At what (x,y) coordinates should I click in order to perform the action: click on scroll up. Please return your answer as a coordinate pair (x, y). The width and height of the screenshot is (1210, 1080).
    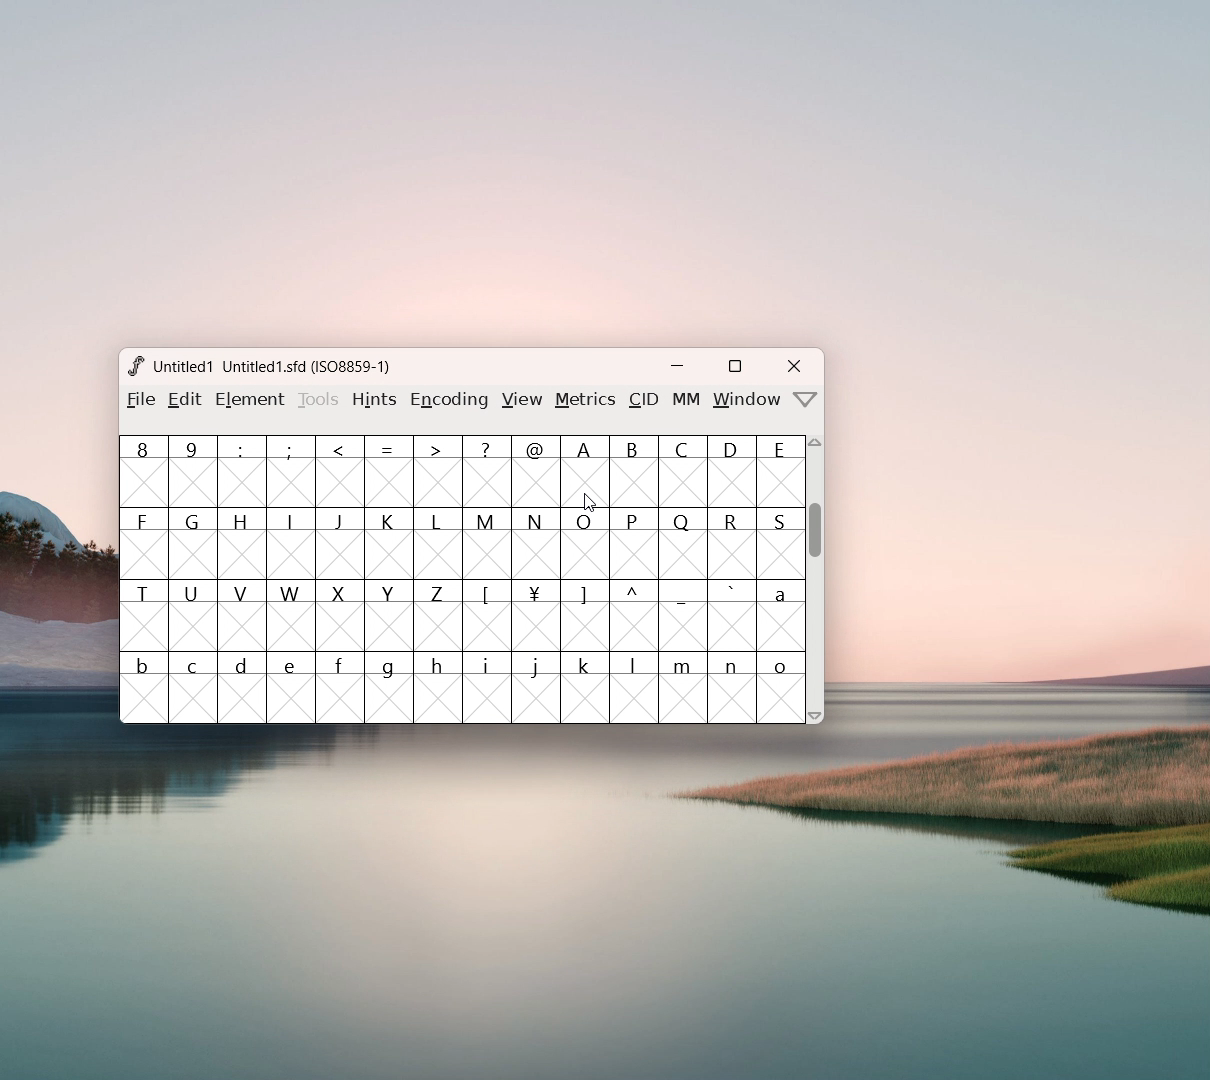
    Looking at the image, I should click on (817, 447).